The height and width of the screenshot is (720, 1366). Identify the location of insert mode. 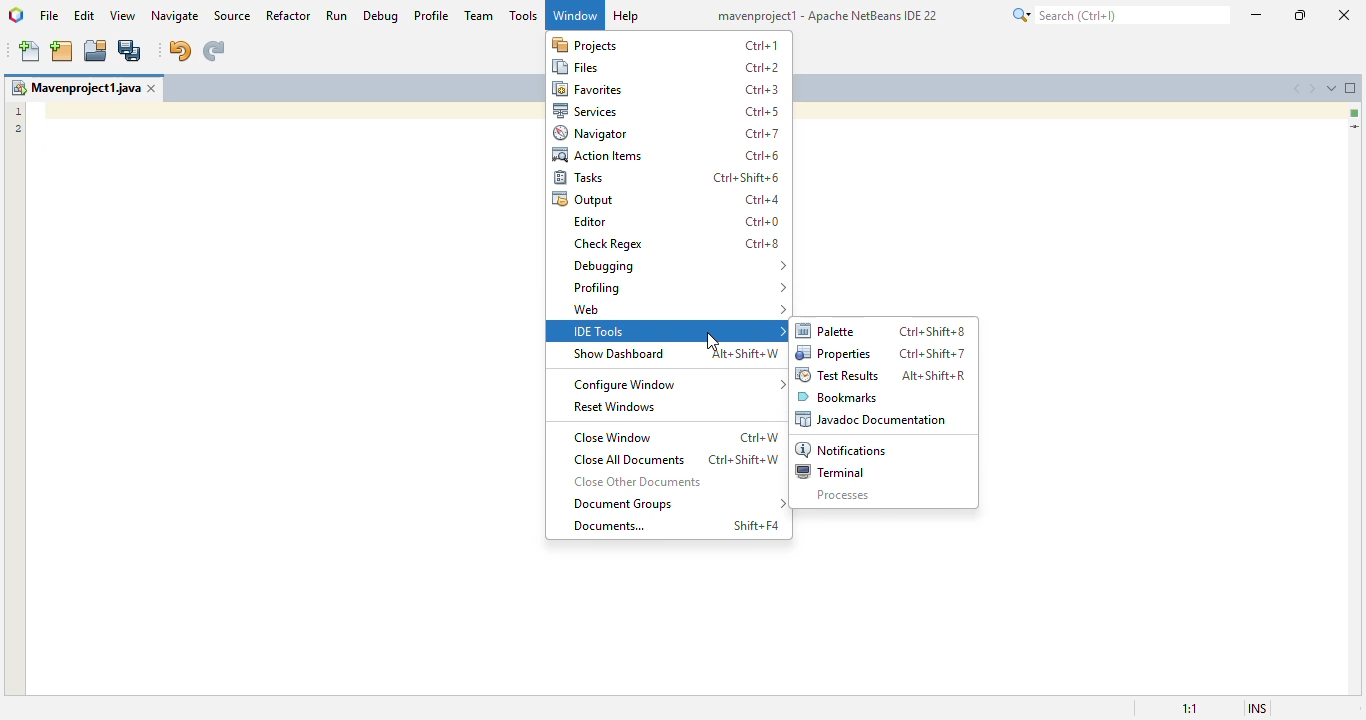
(1253, 707).